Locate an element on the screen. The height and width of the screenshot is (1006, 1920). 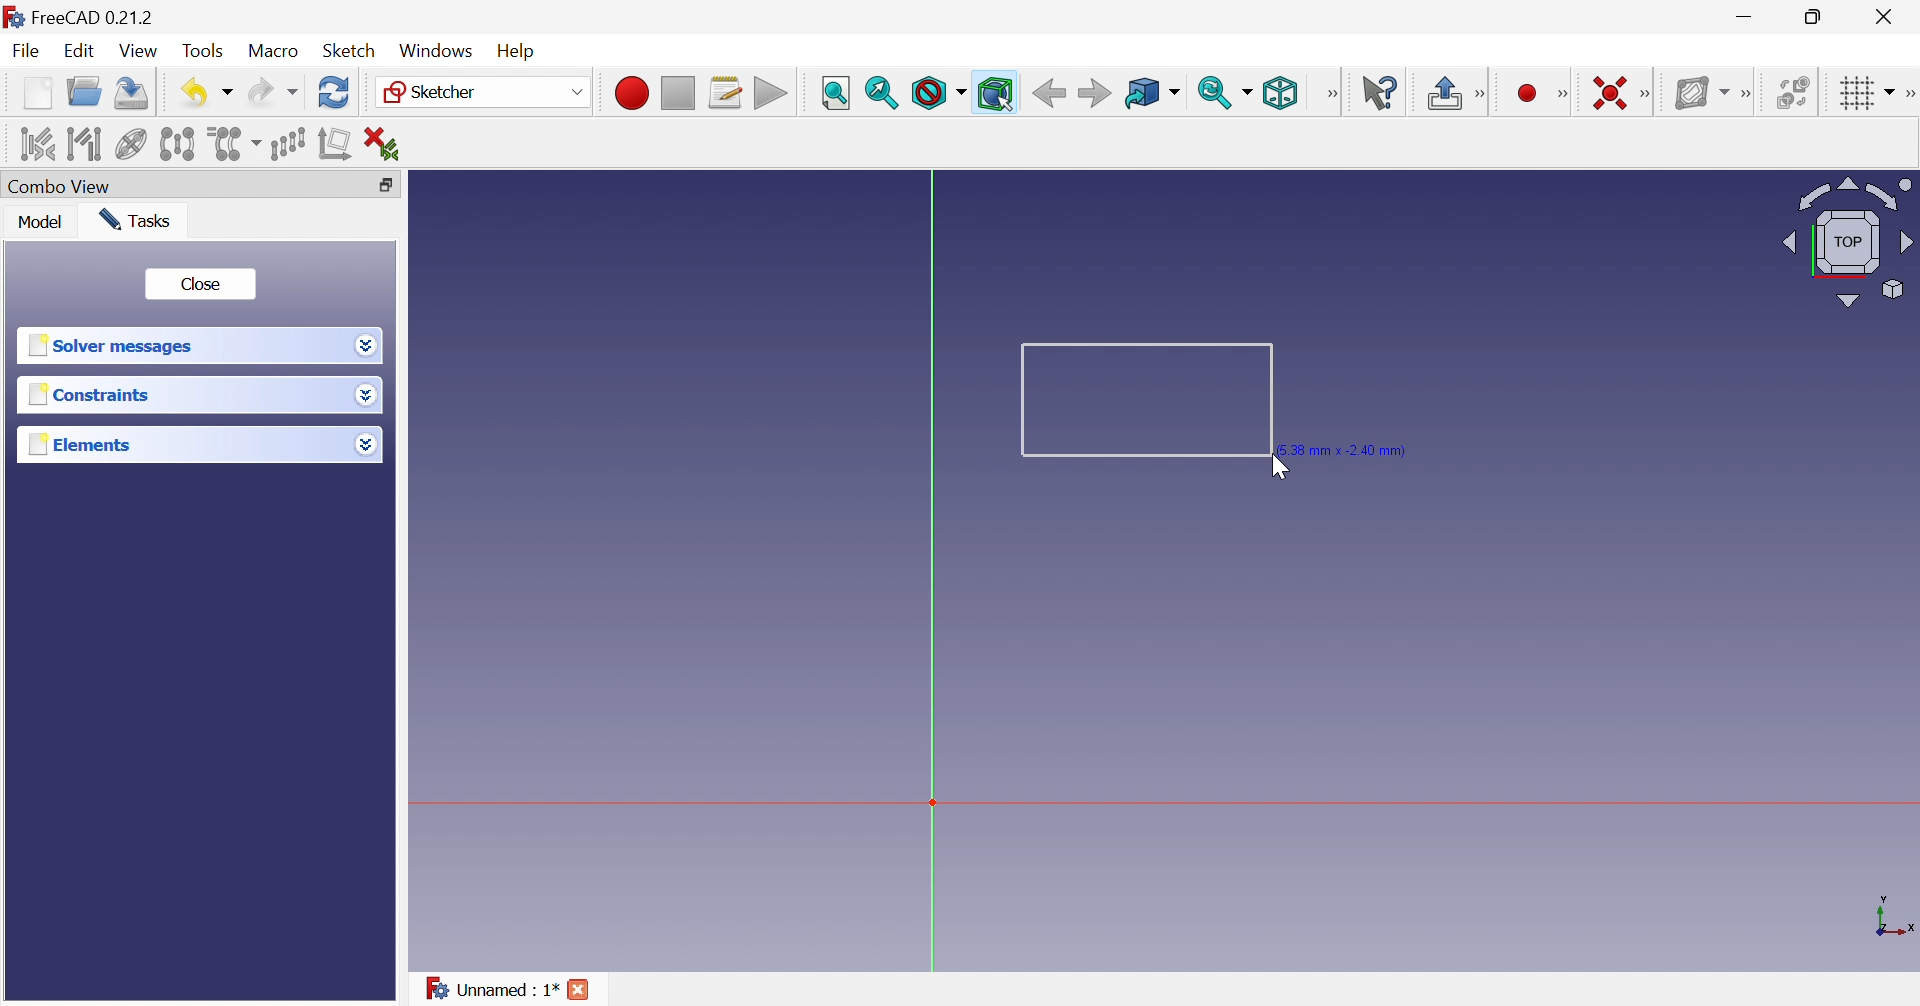
Minimize is located at coordinates (1751, 15).